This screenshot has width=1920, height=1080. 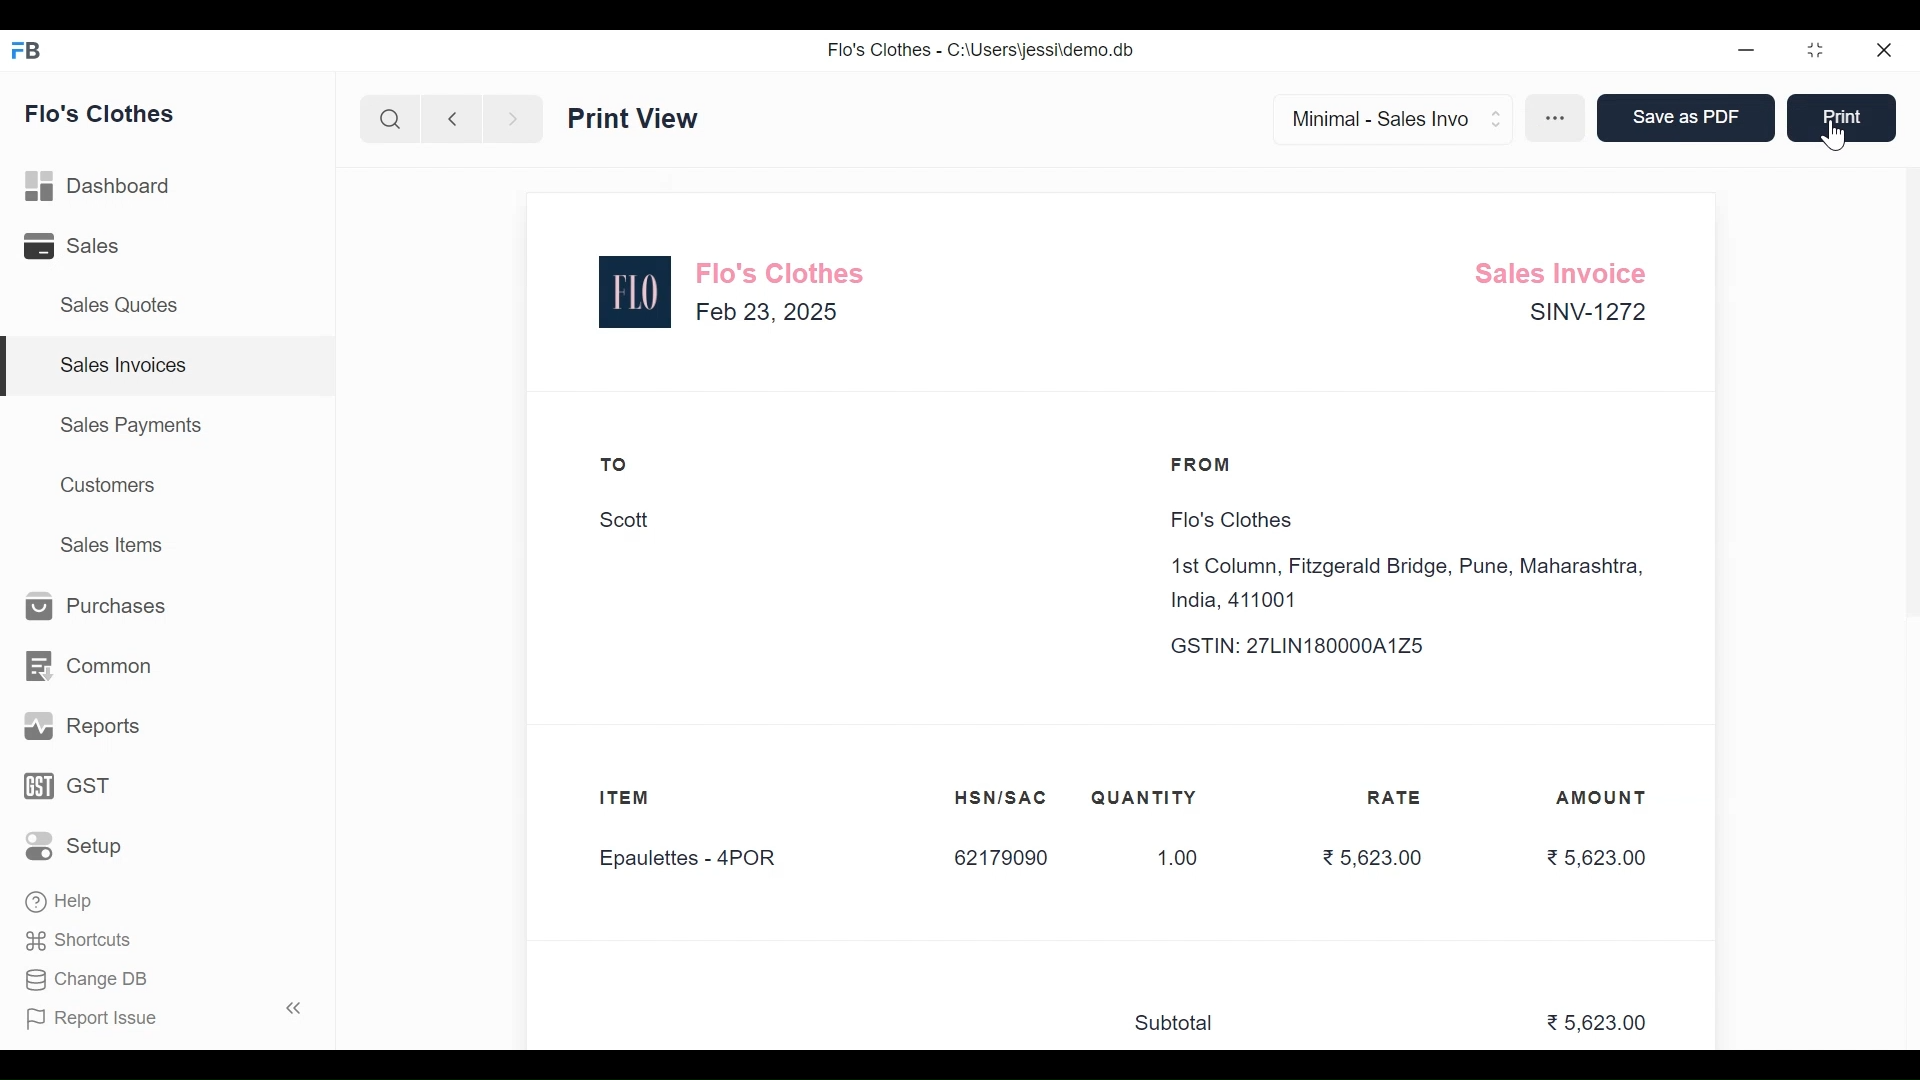 What do you see at coordinates (1183, 1024) in the screenshot?
I see `Subtotal` at bounding box center [1183, 1024].